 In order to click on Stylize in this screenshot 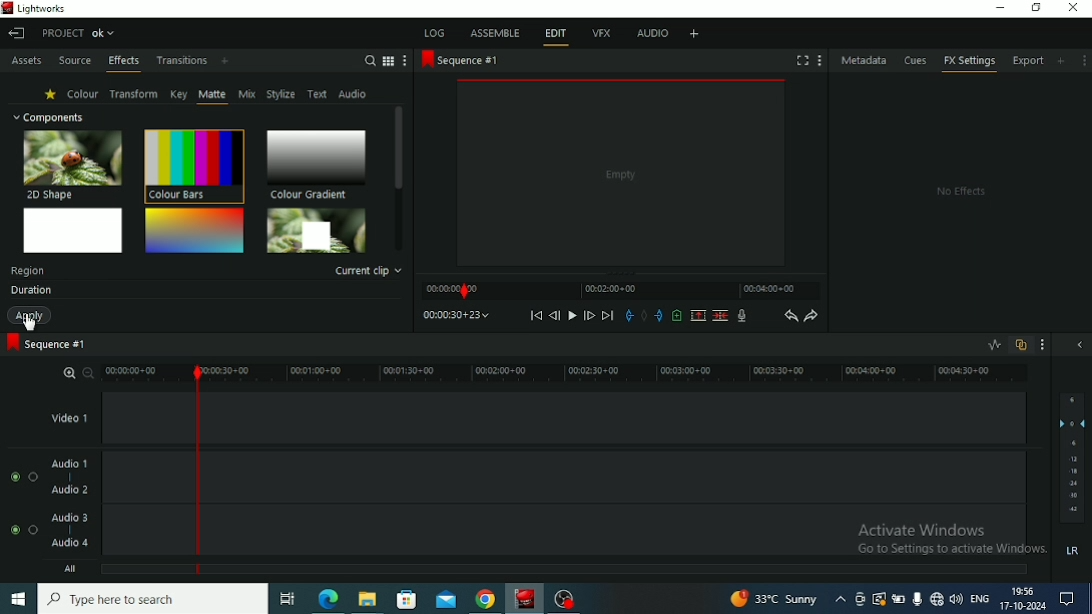, I will do `click(281, 93)`.